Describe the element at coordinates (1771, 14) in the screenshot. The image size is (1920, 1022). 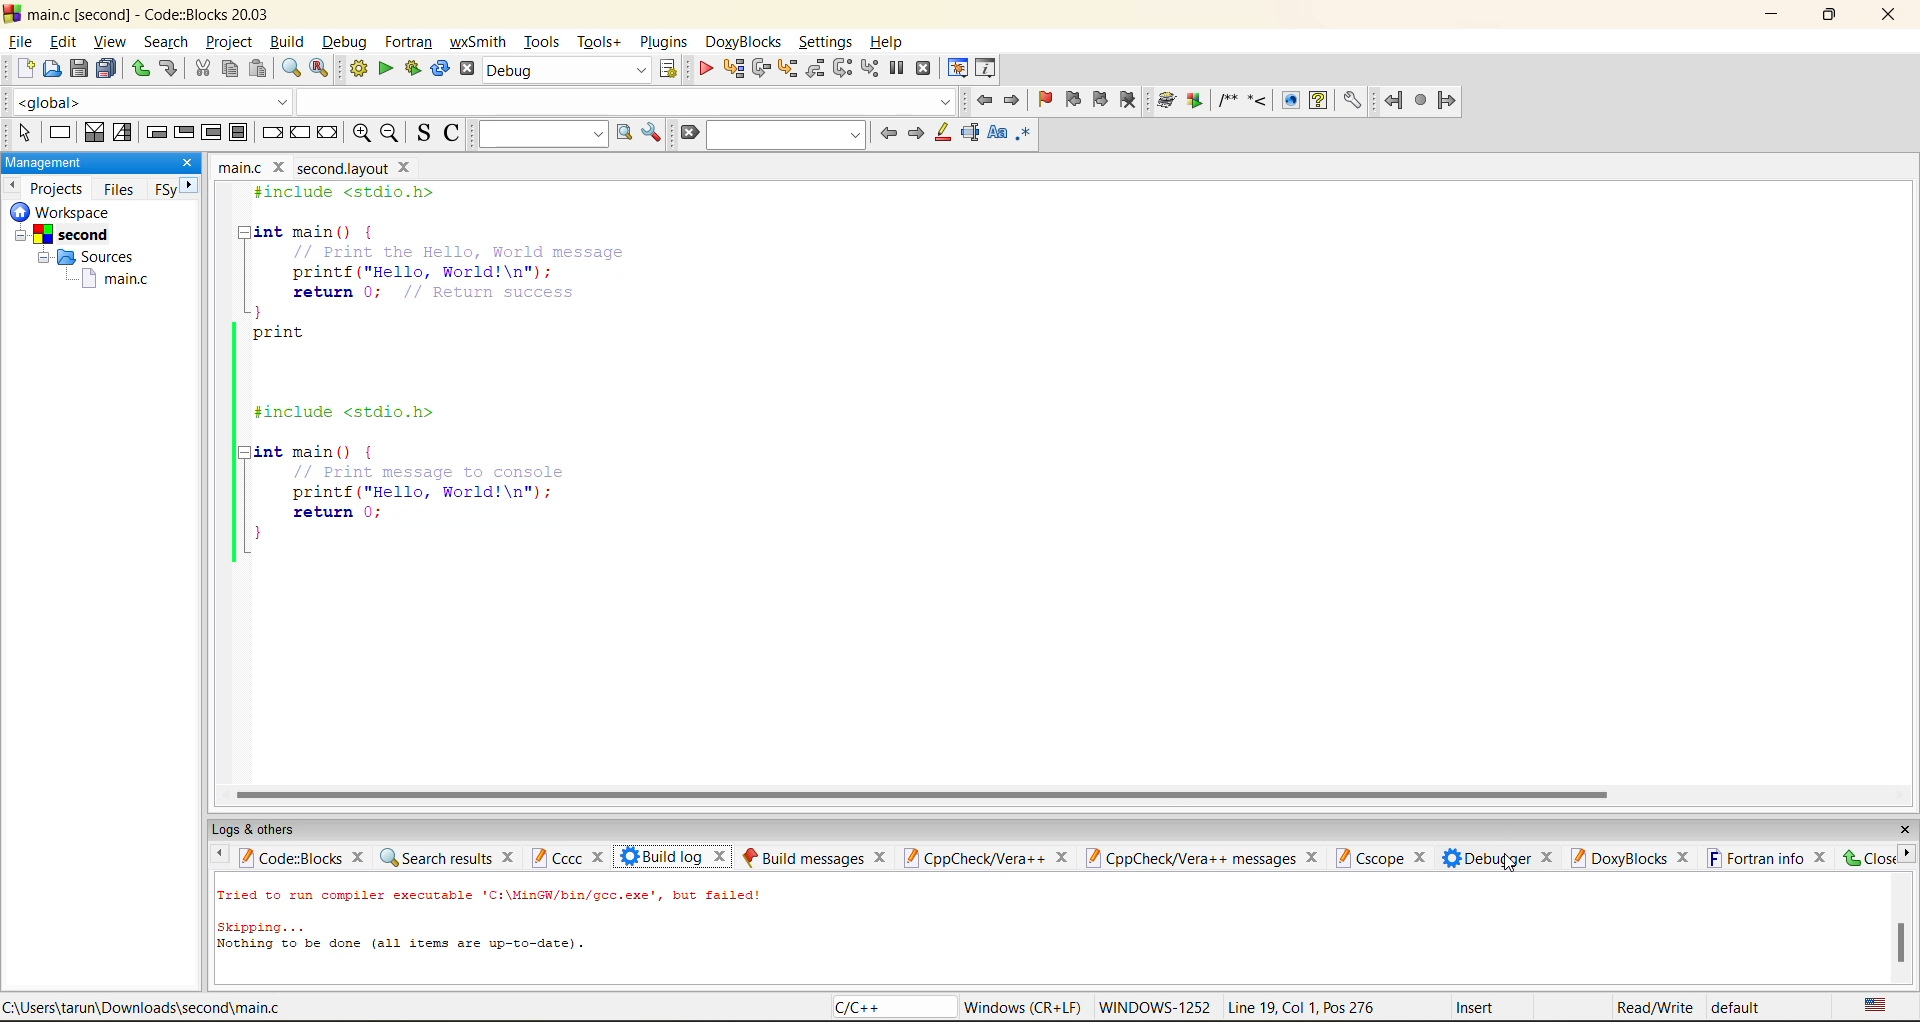
I see `minimize` at that location.